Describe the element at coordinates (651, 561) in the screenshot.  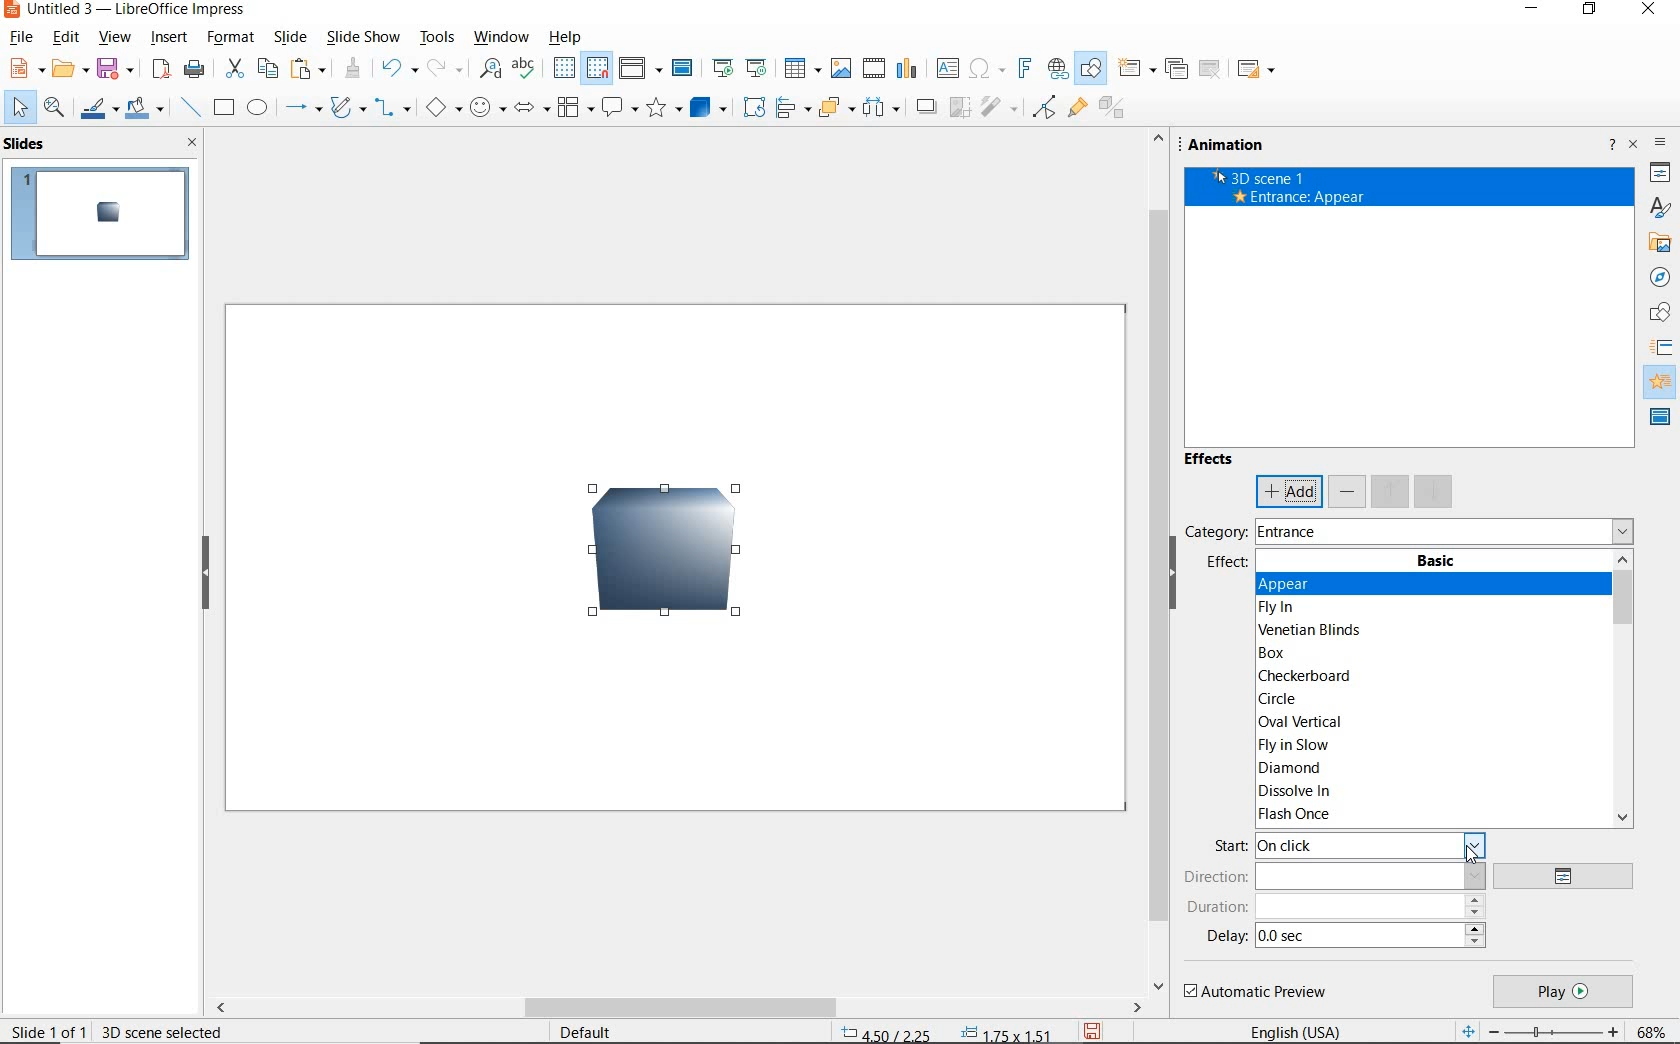
I see `3D Image` at that location.